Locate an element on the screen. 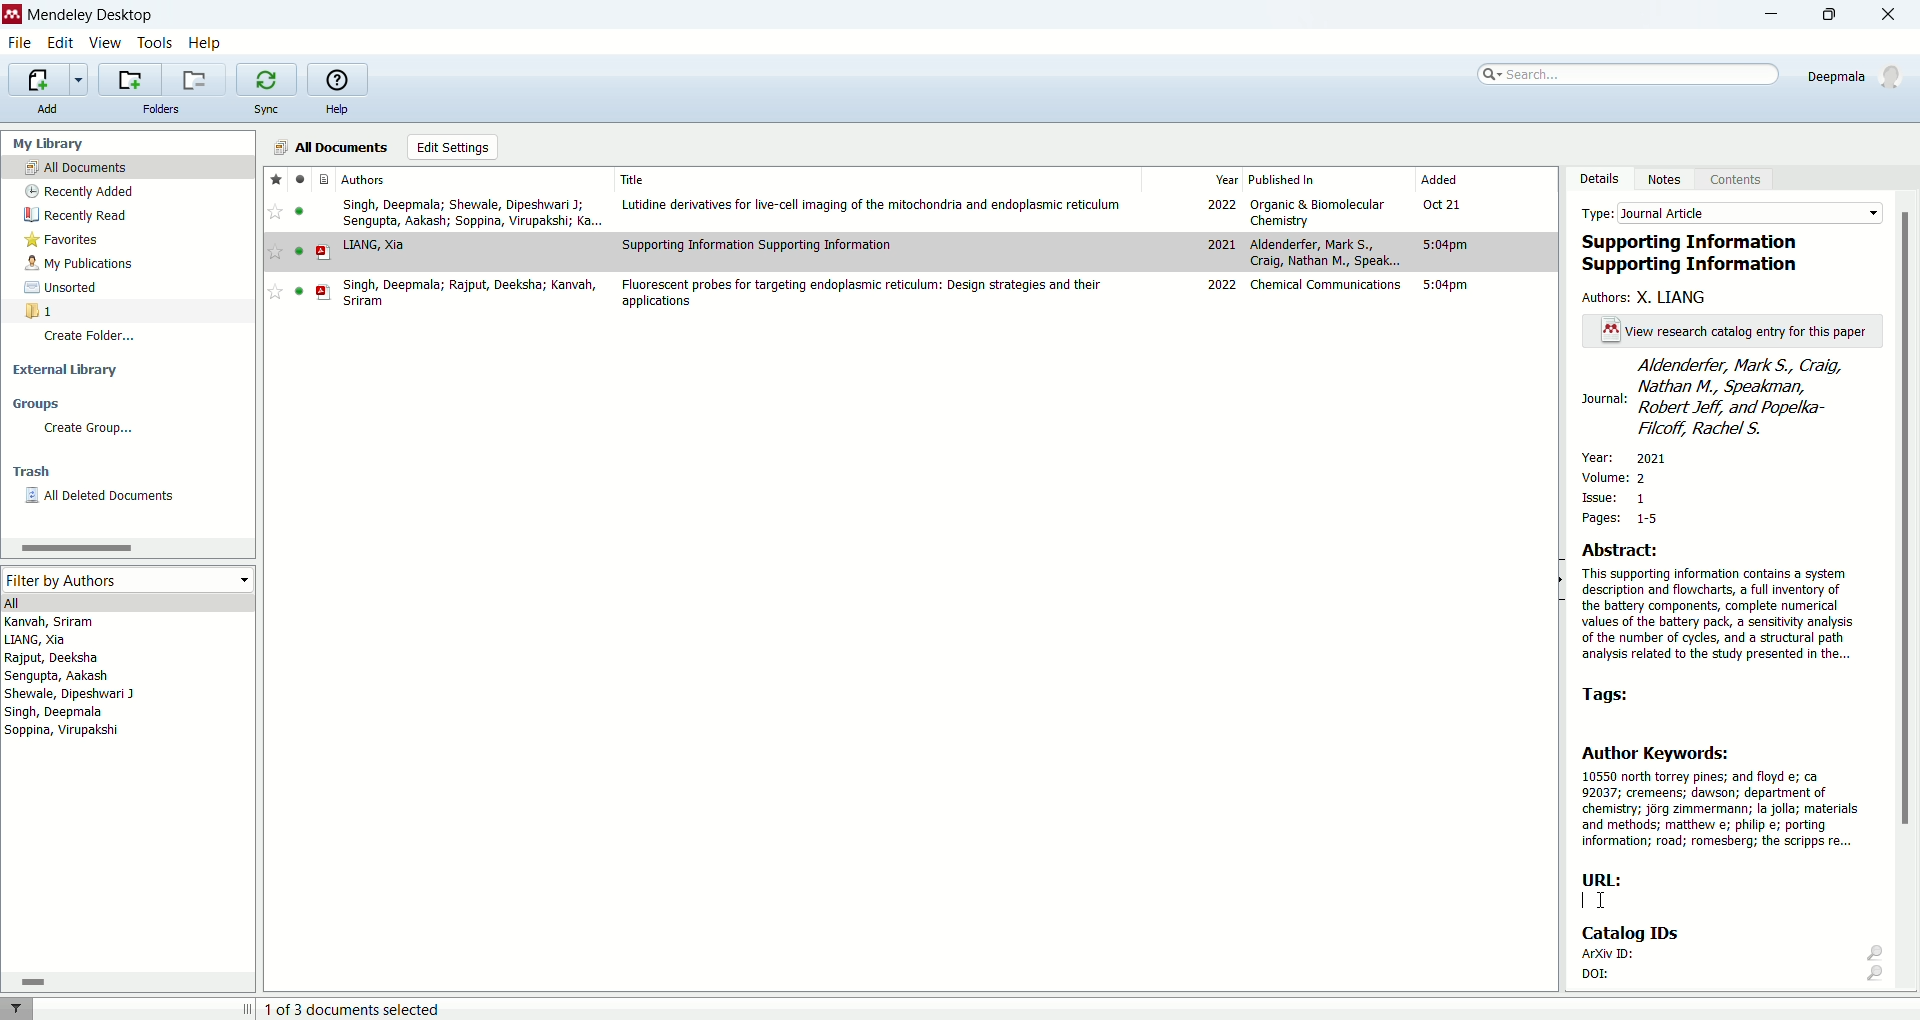 This screenshot has height=1020, width=1920. catalog IDs is located at coordinates (1648, 934).